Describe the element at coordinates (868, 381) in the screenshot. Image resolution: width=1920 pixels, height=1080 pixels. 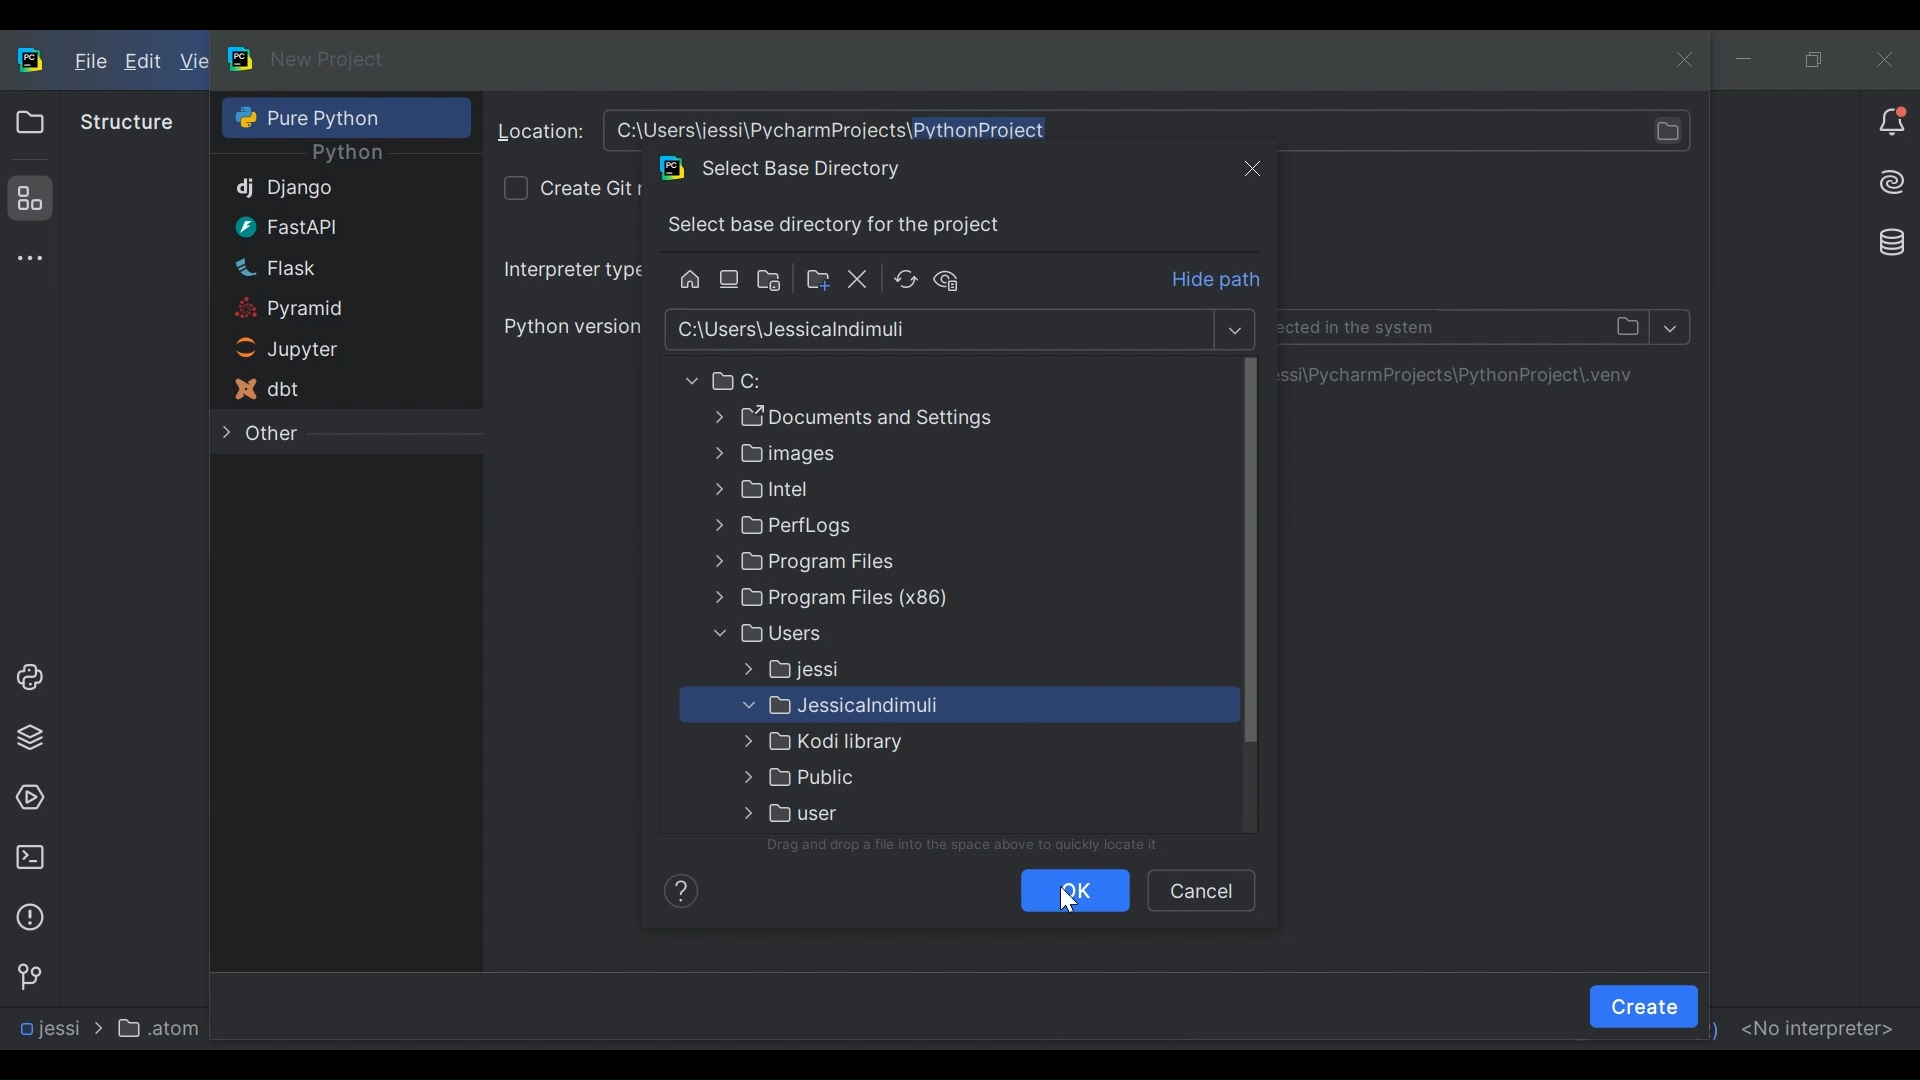
I see `Folder Path` at that location.